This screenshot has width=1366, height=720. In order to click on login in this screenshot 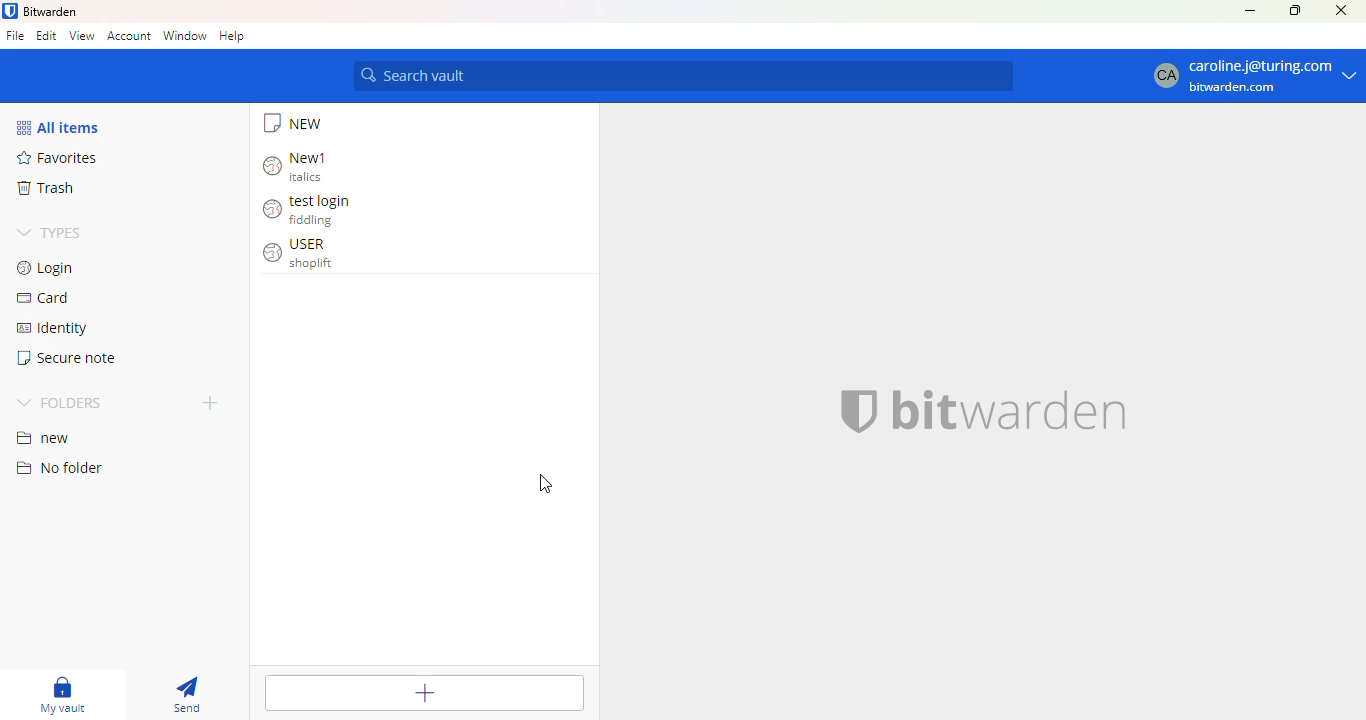, I will do `click(48, 268)`.